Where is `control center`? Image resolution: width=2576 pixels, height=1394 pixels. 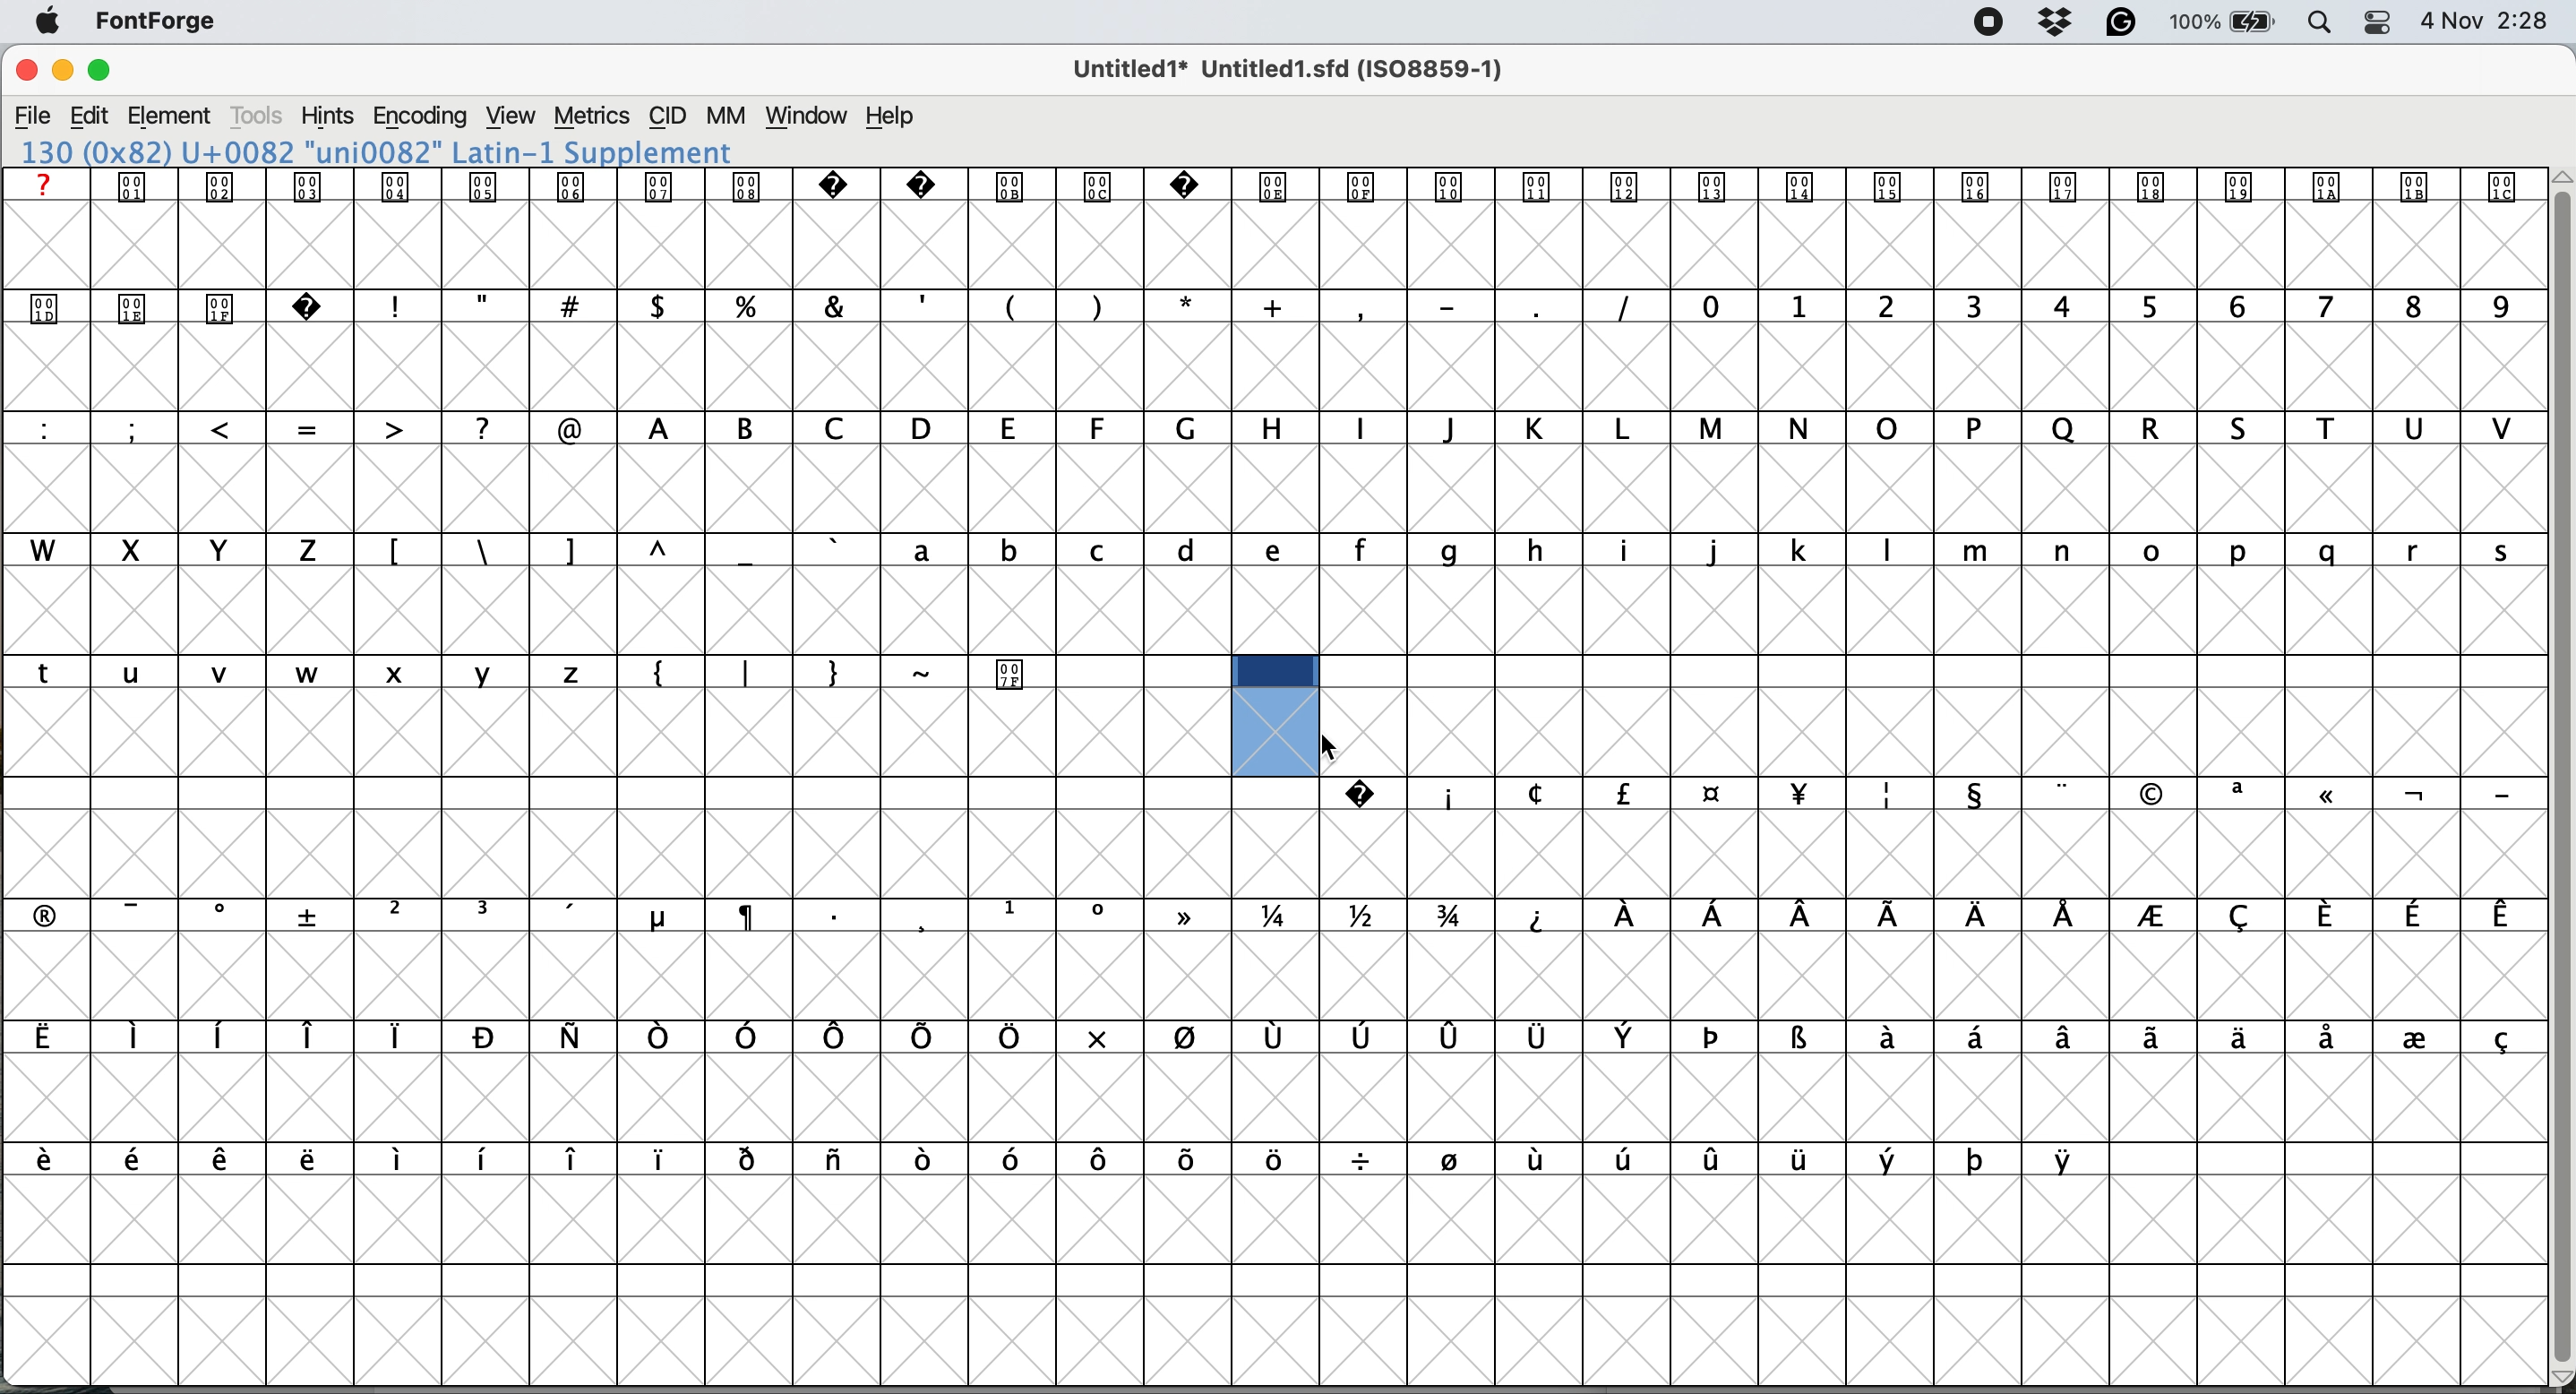 control center is located at coordinates (2376, 22).